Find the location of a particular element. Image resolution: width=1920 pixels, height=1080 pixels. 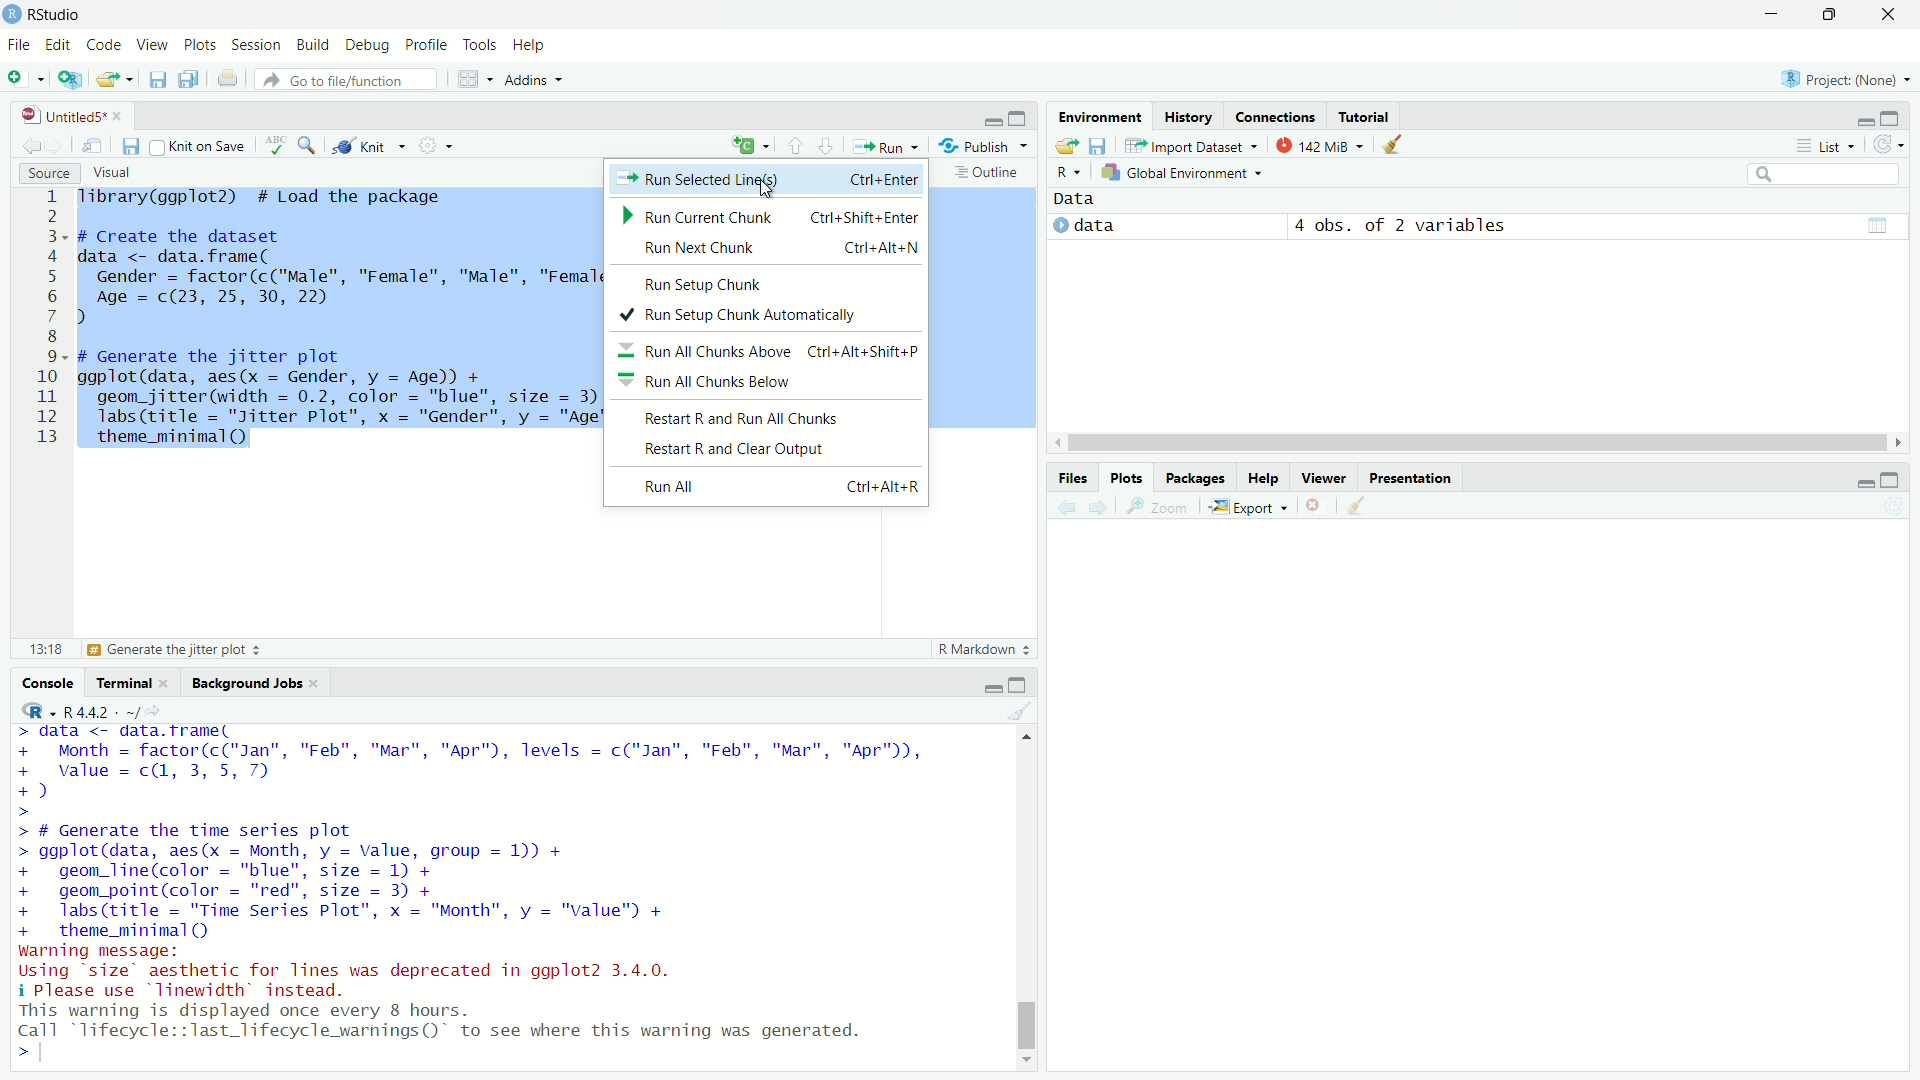

find/replace is located at coordinates (308, 145).